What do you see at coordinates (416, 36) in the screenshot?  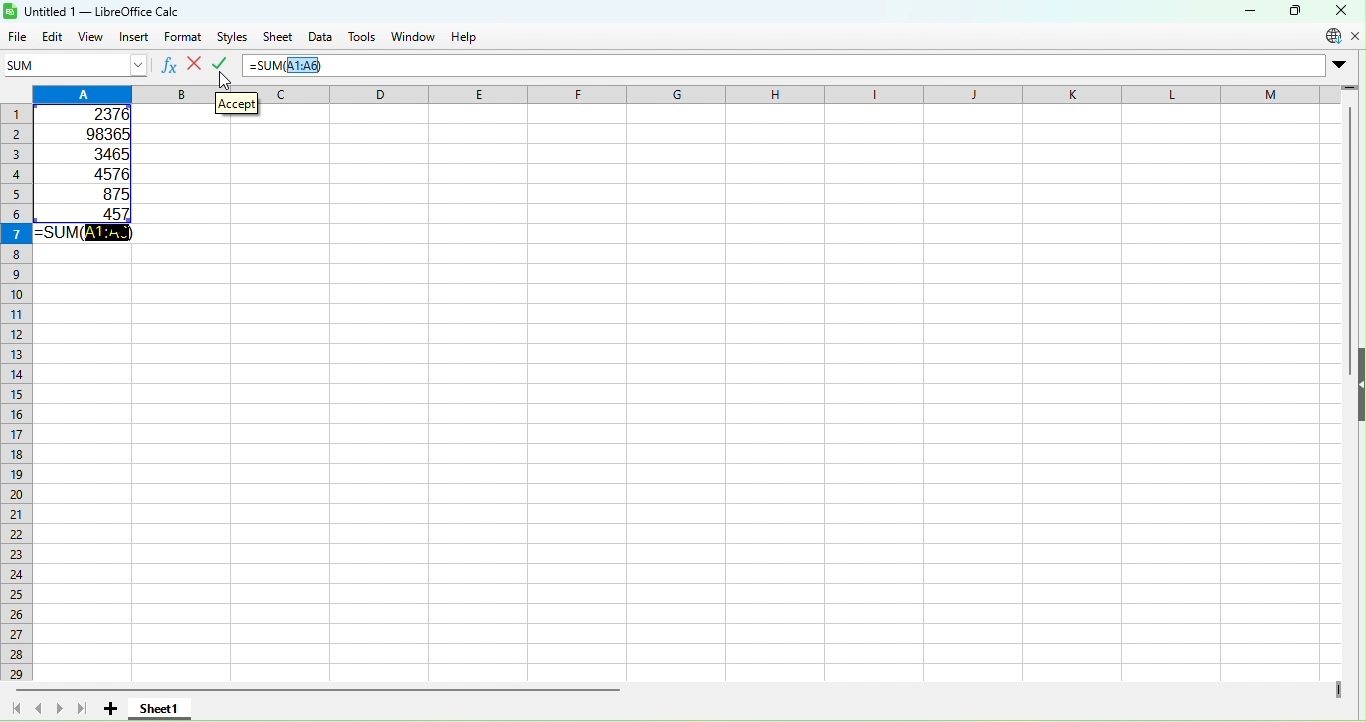 I see `Windows` at bounding box center [416, 36].